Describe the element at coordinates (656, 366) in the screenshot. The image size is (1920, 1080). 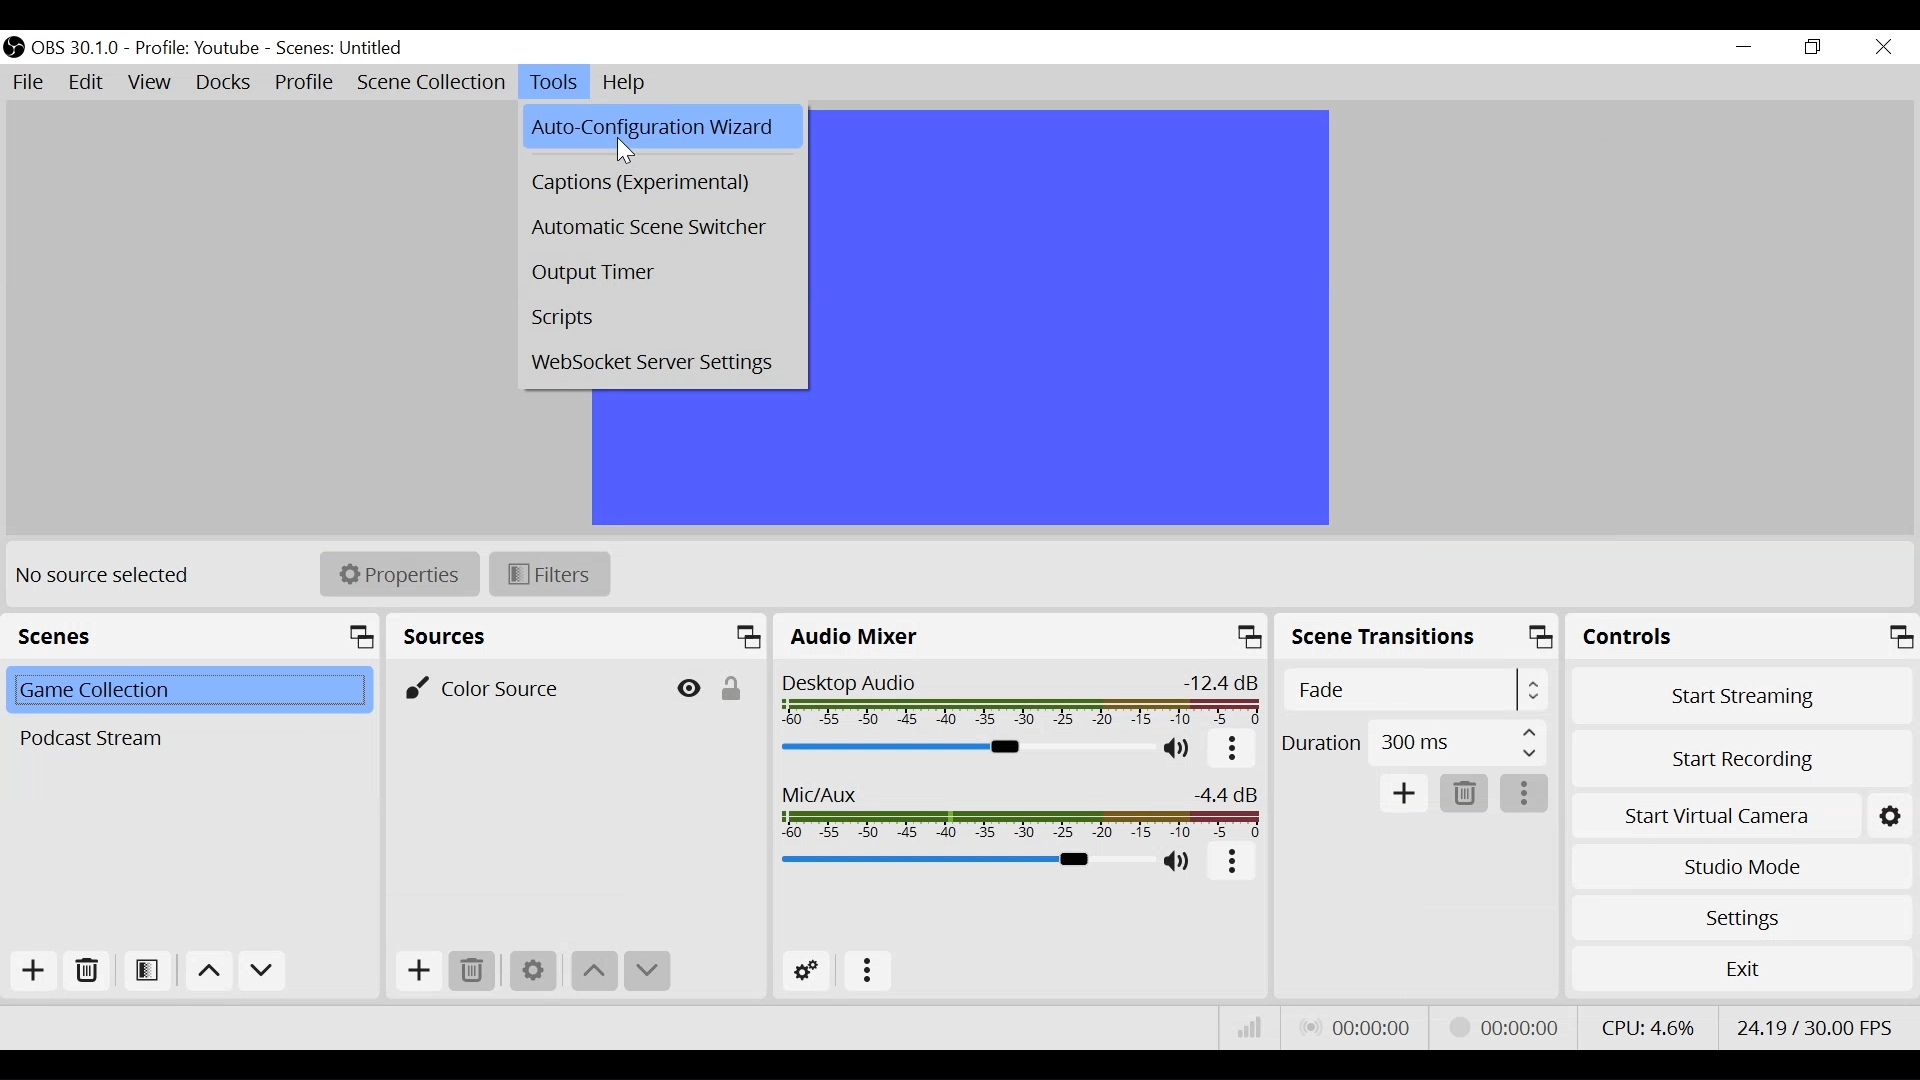
I see `WebSocket Server Settings` at that location.